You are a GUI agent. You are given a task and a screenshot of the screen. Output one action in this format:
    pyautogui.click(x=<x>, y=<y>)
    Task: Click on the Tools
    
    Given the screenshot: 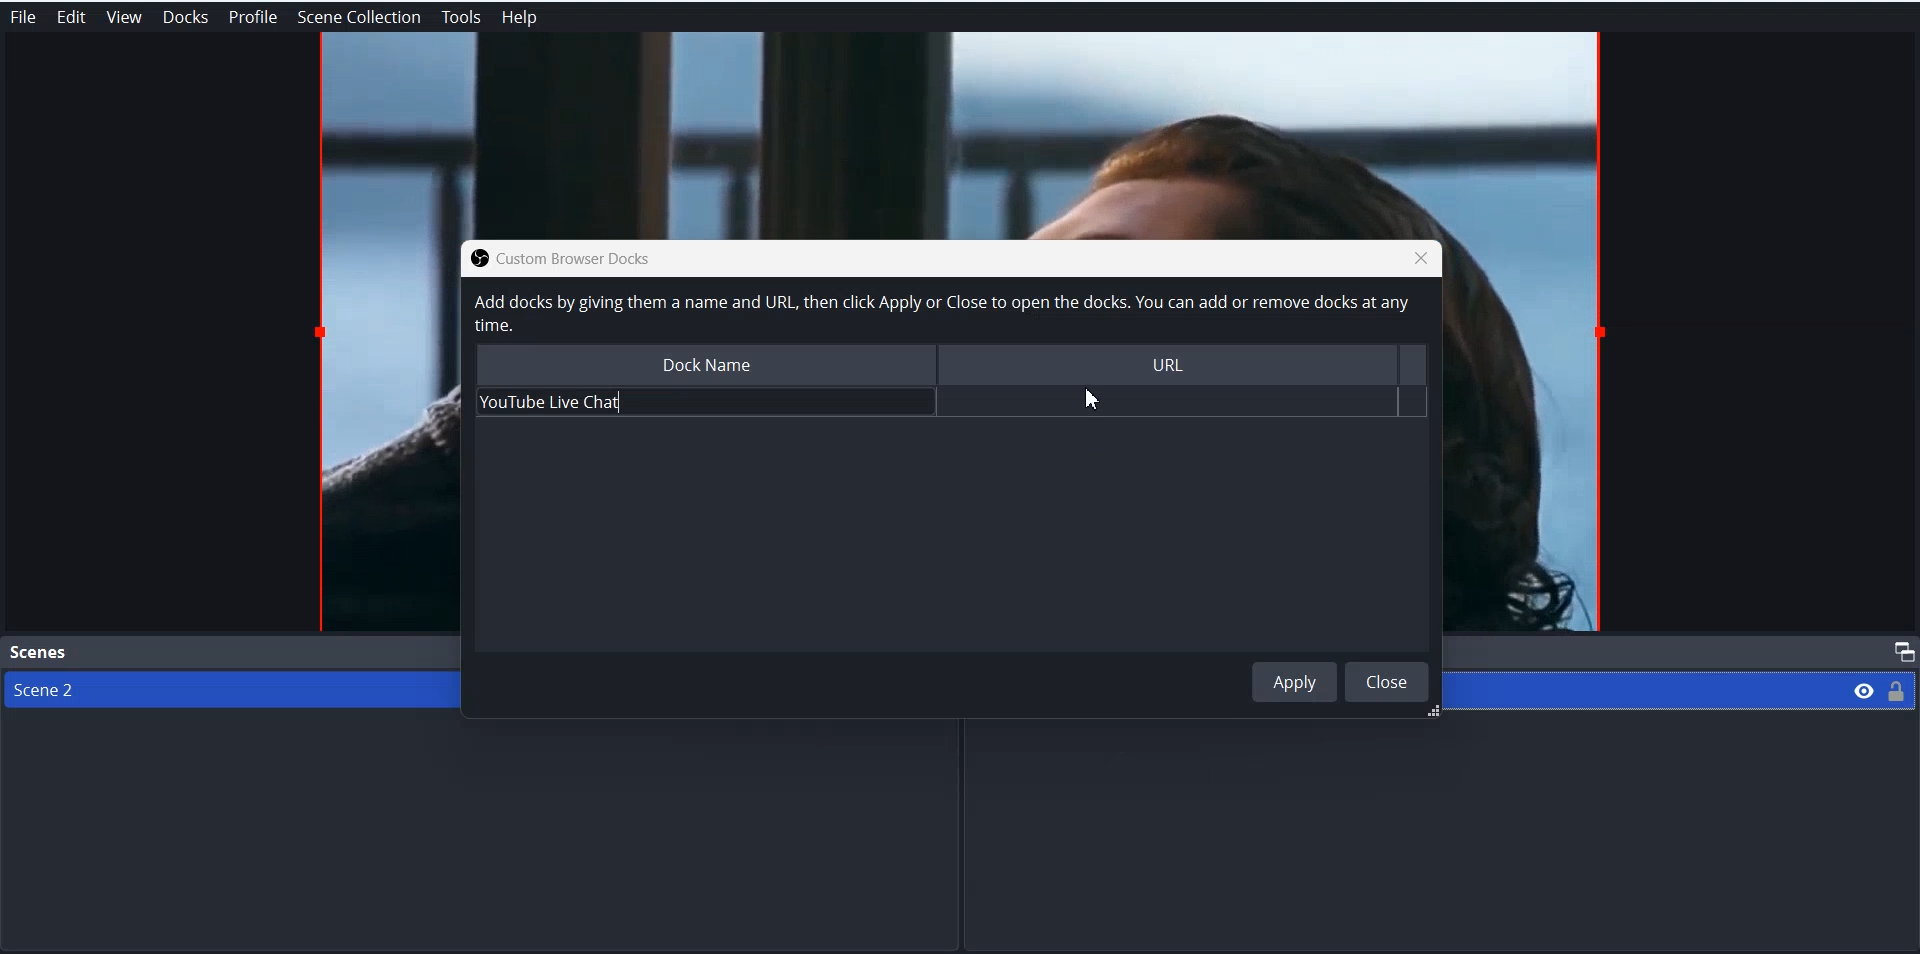 What is the action you would take?
    pyautogui.click(x=461, y=18)
    